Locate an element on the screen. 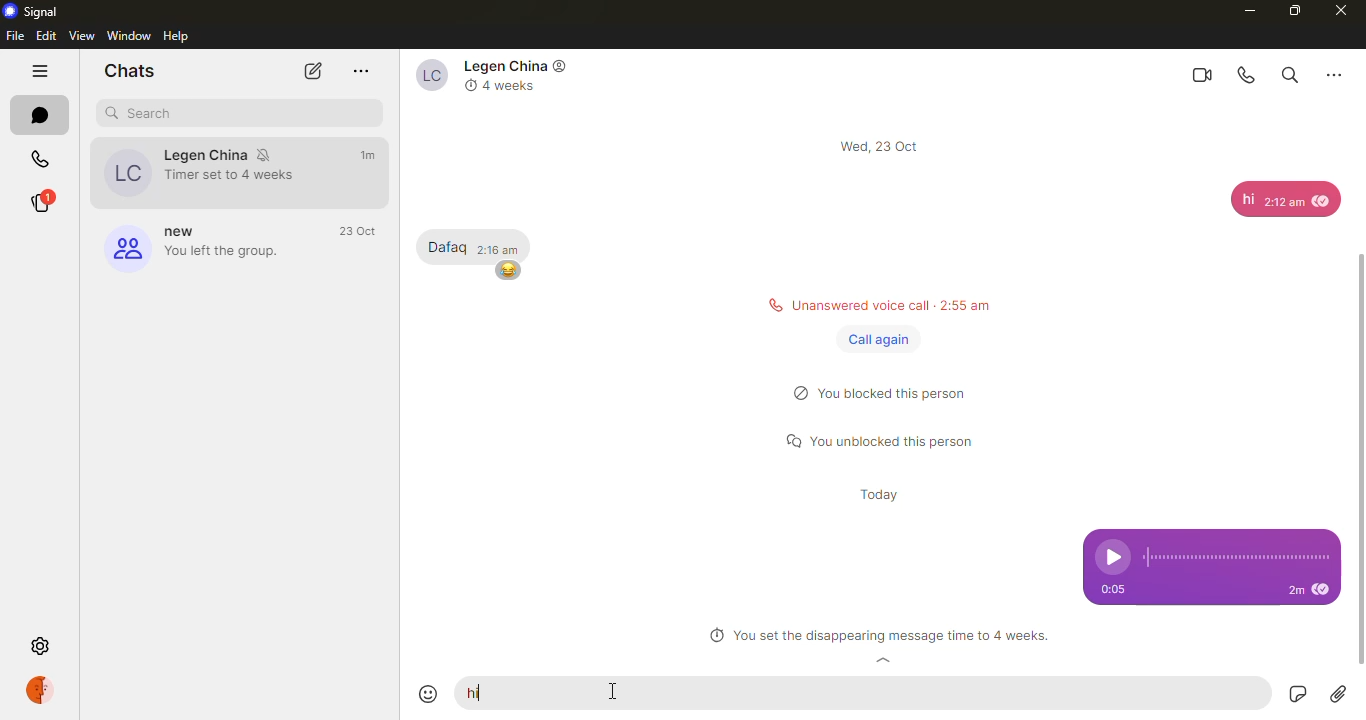 The width and height of the screenshot is (1366, 720). seen is located at coordinates (1324, 591).